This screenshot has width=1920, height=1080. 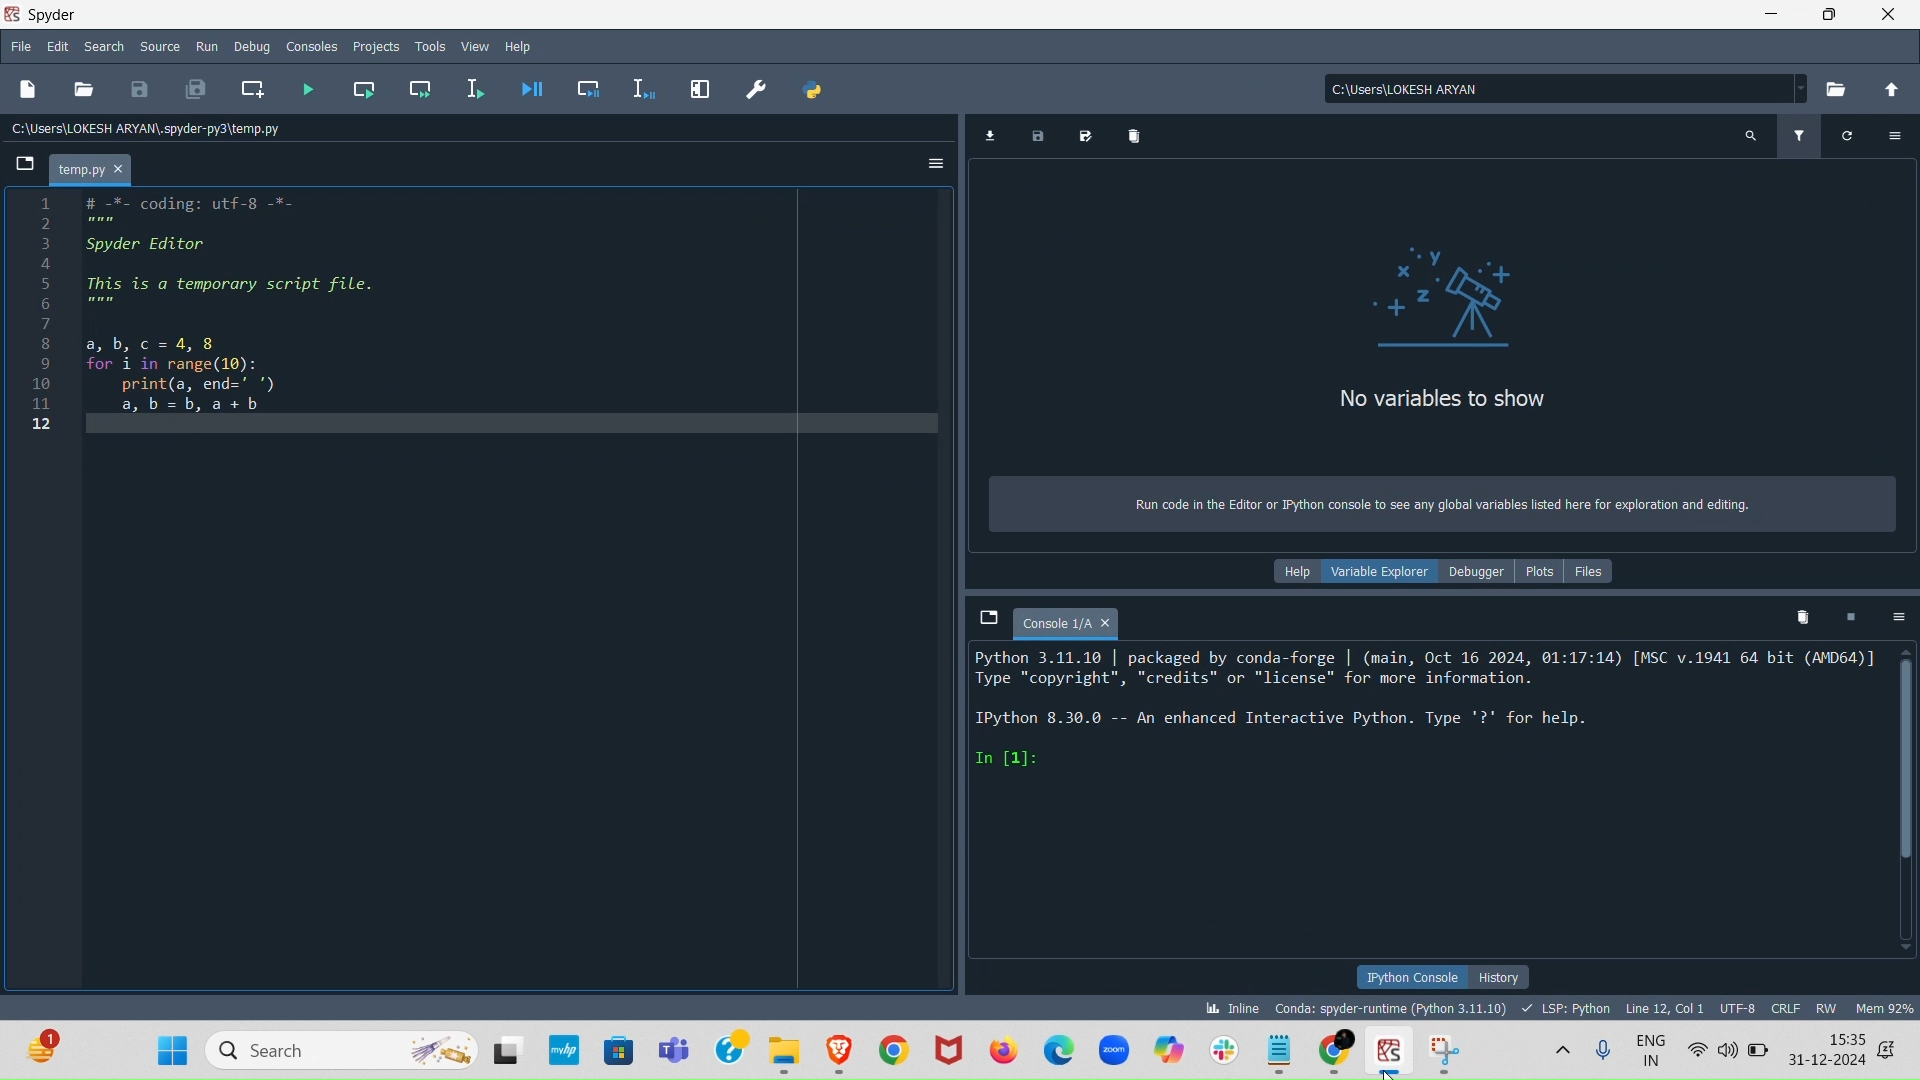 What do you see at coordinates (960, 1051) in the screenshot?
I see `Wndows bar` at bounding box center [960, 1051].